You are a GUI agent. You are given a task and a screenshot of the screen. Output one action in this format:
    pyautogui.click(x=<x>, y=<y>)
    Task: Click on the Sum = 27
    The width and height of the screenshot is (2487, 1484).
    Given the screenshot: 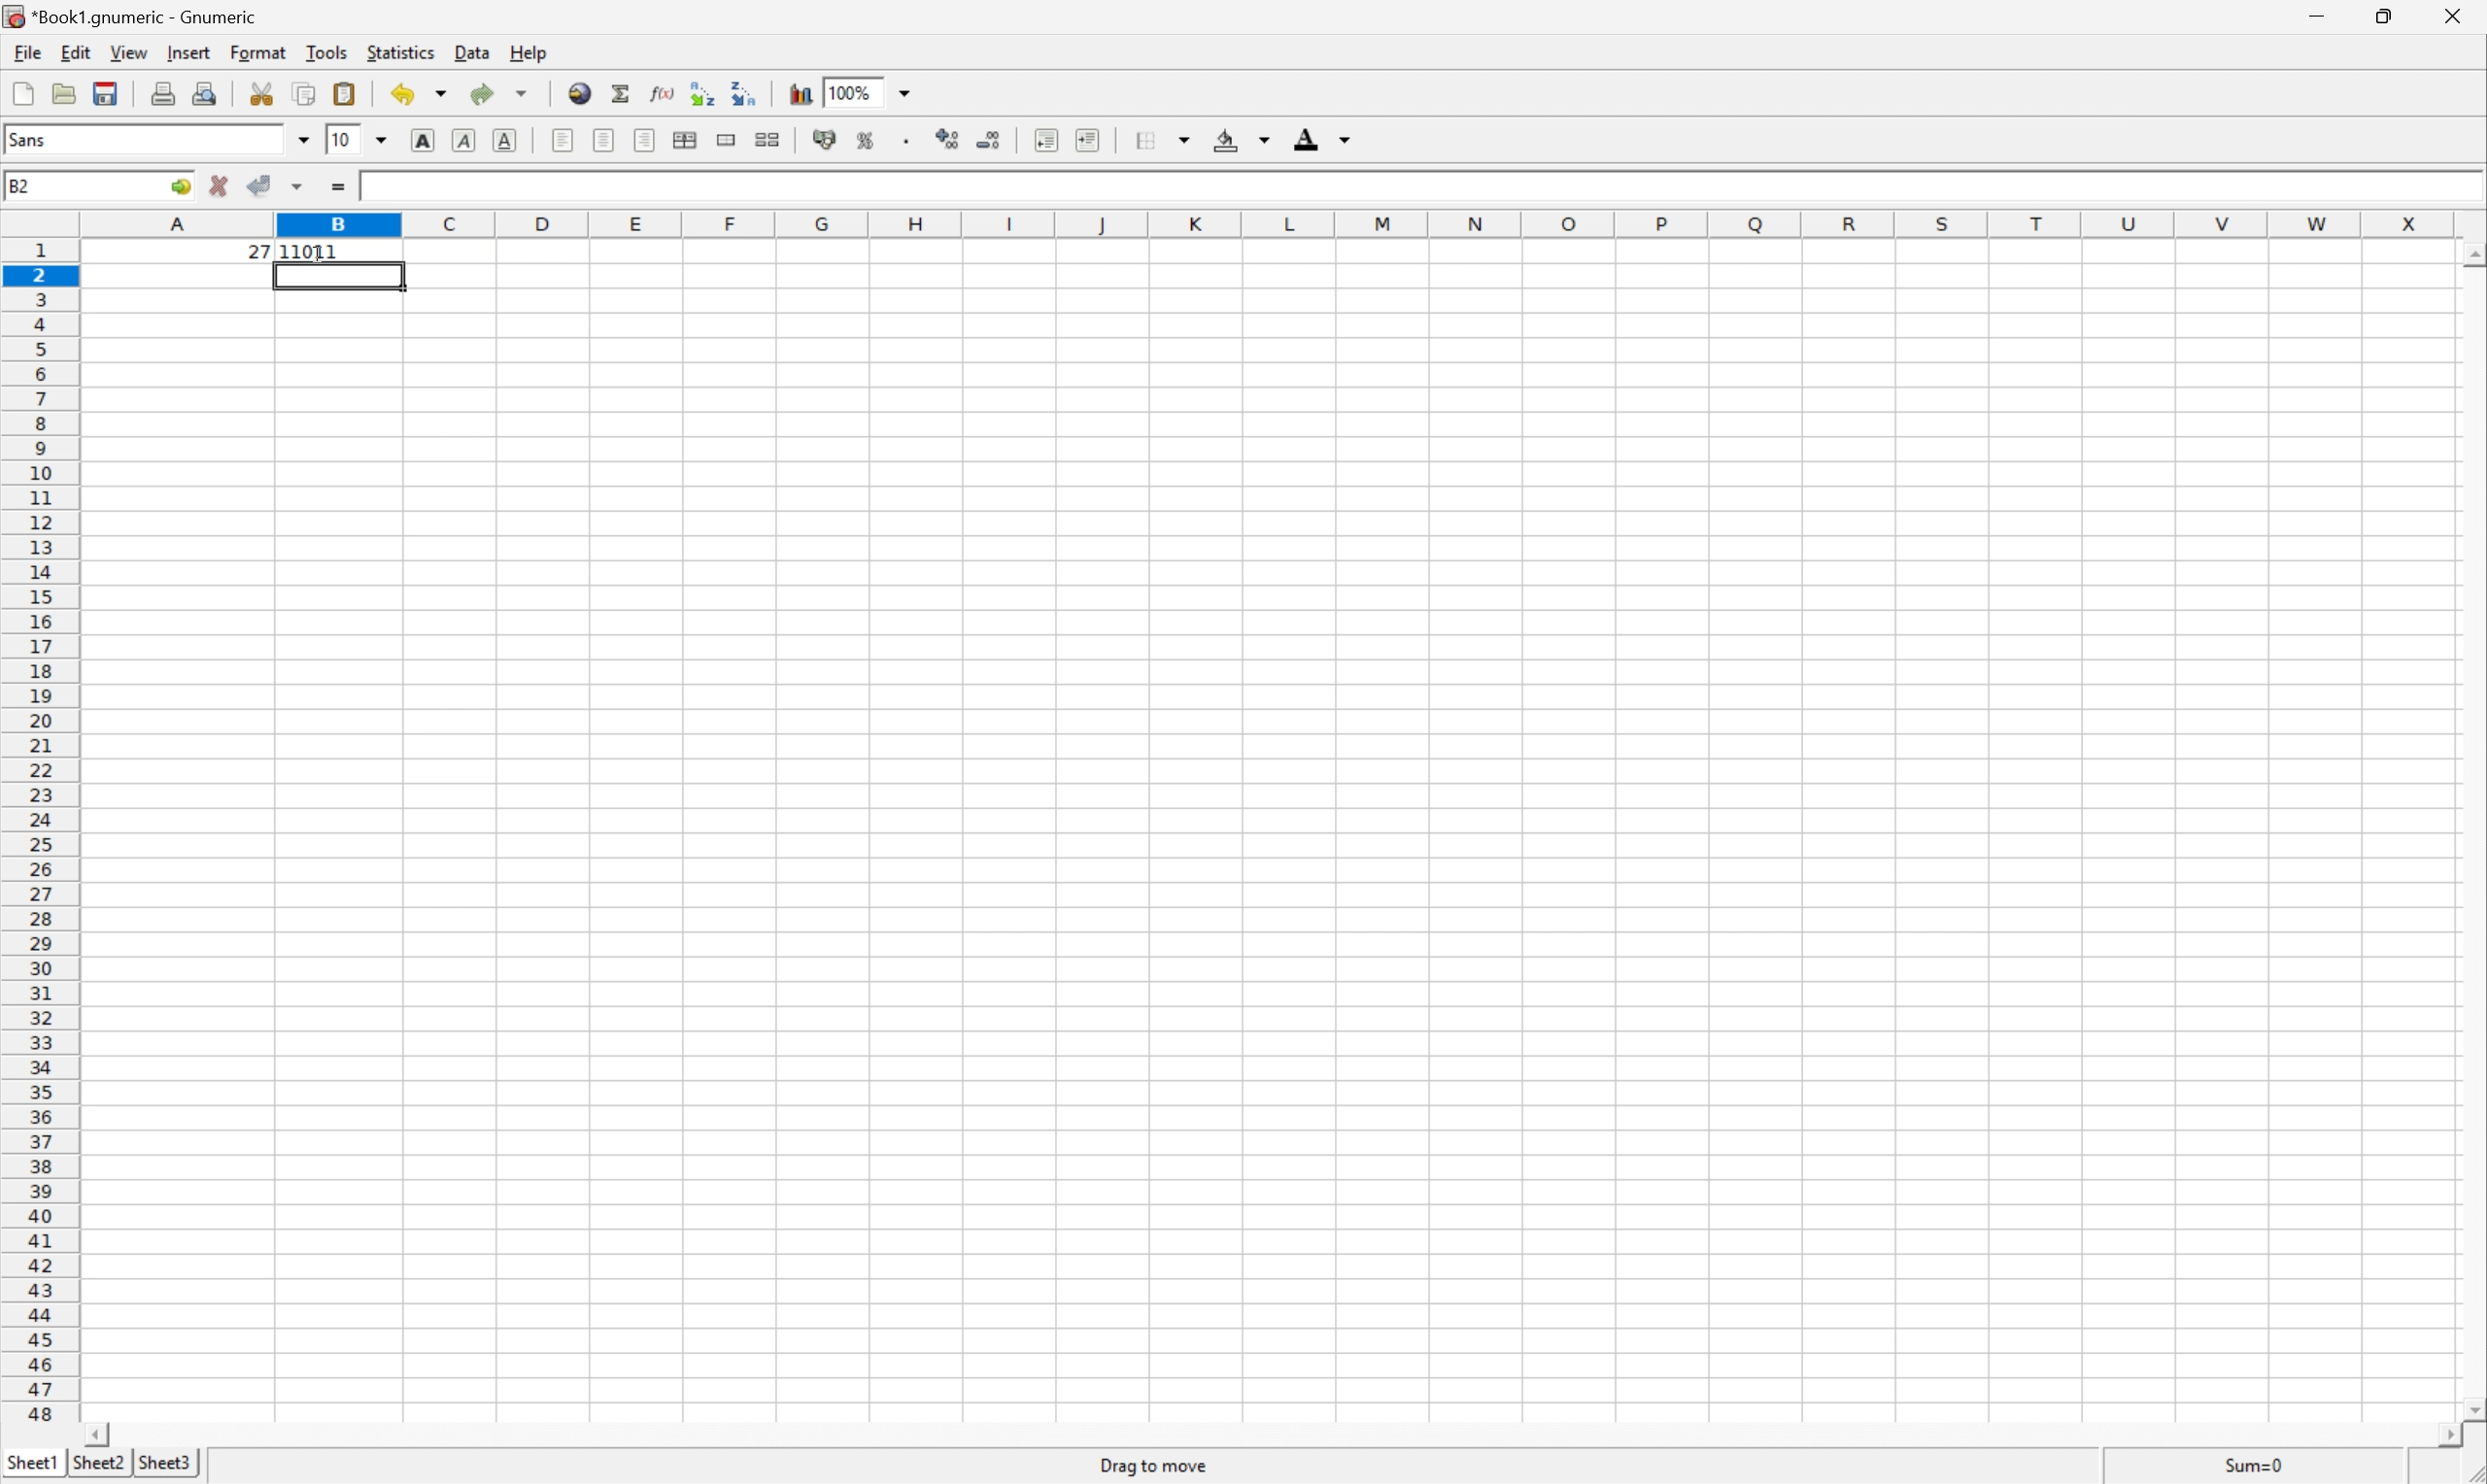 What is the action you would take?
    pyautogui.click(x=2256, y=1465)
    